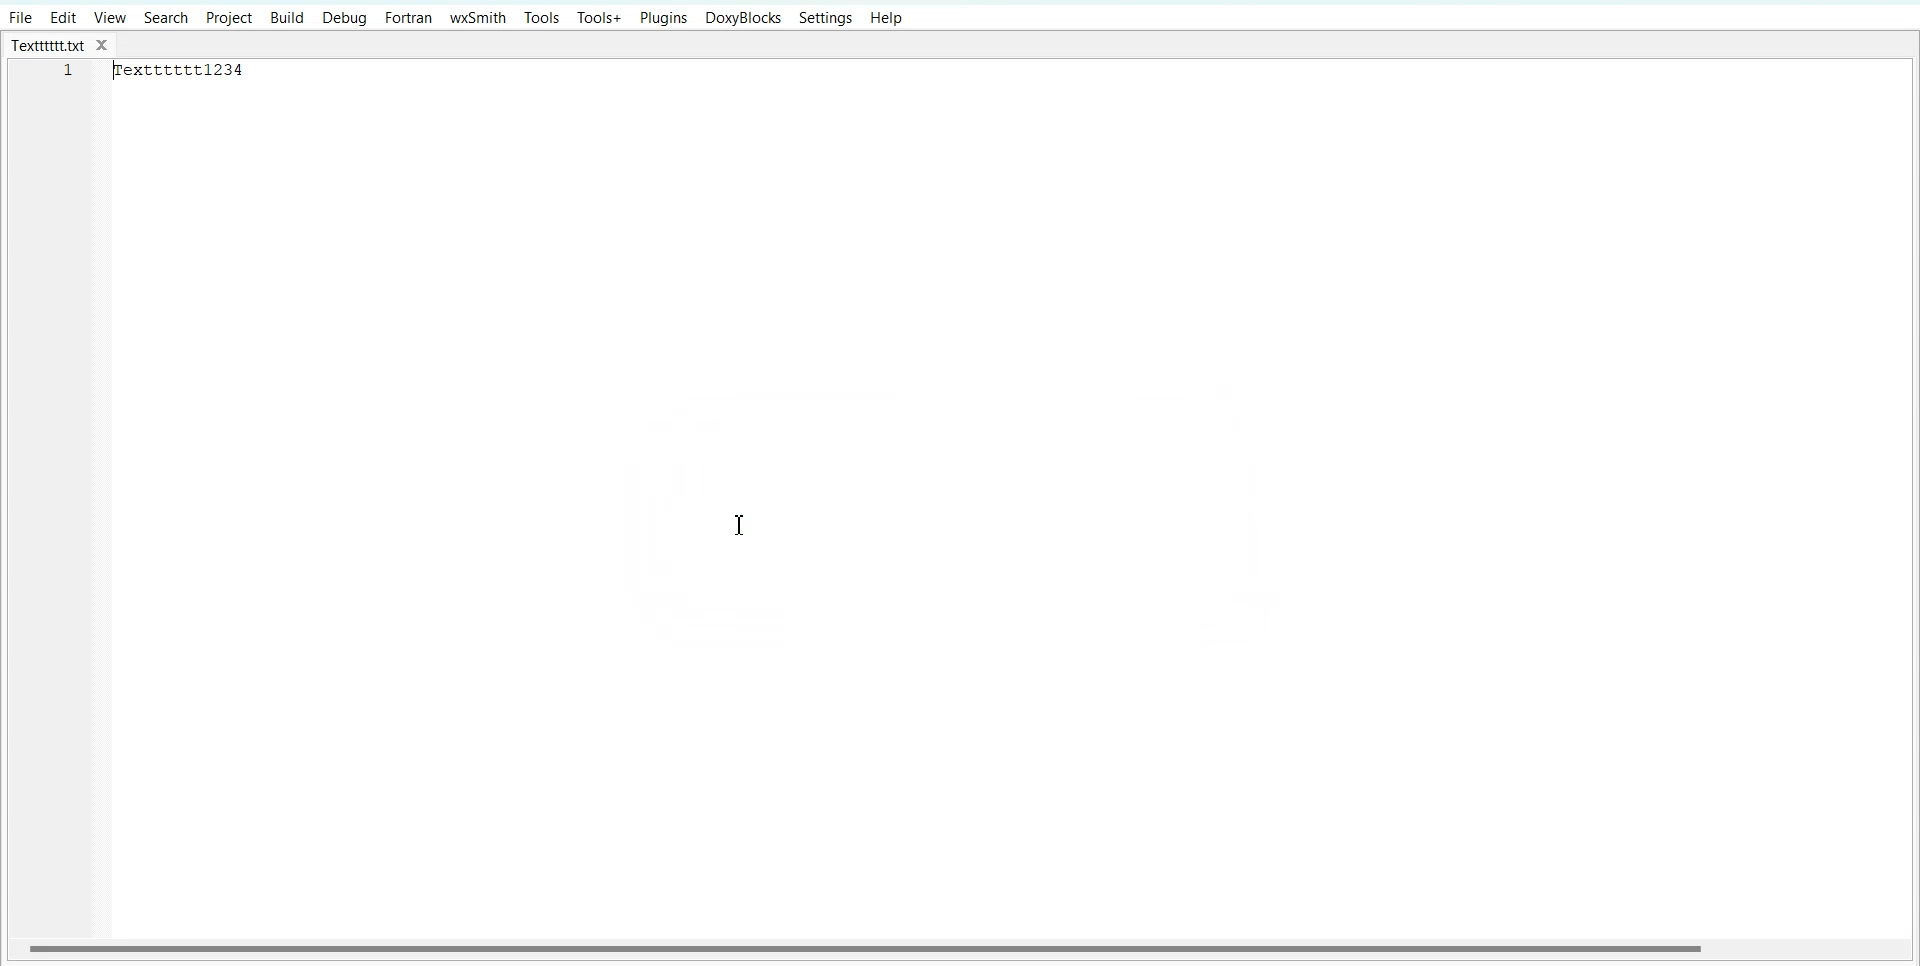  I want to click on Textttttttt1234, so click(185, 69).